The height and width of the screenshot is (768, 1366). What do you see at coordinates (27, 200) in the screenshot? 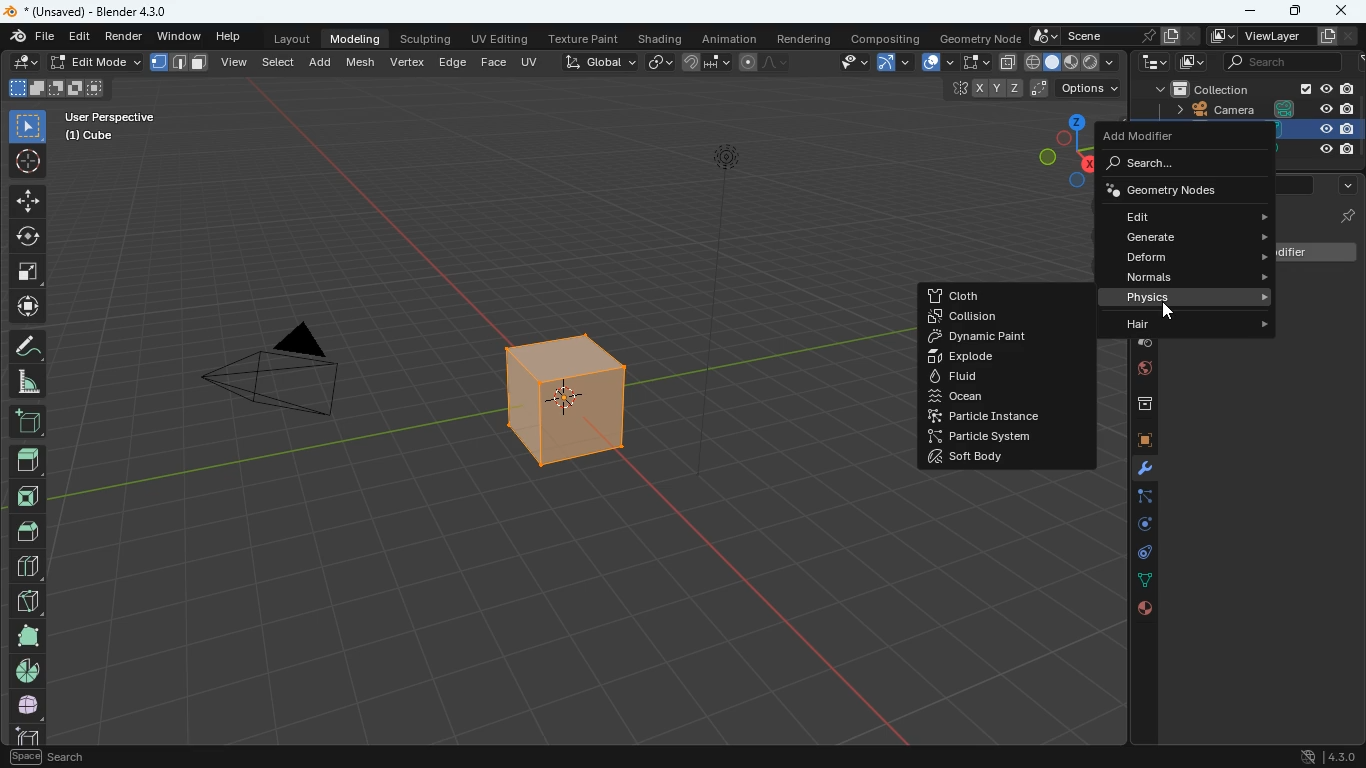
I see `move` at bounding box center [27, 200].